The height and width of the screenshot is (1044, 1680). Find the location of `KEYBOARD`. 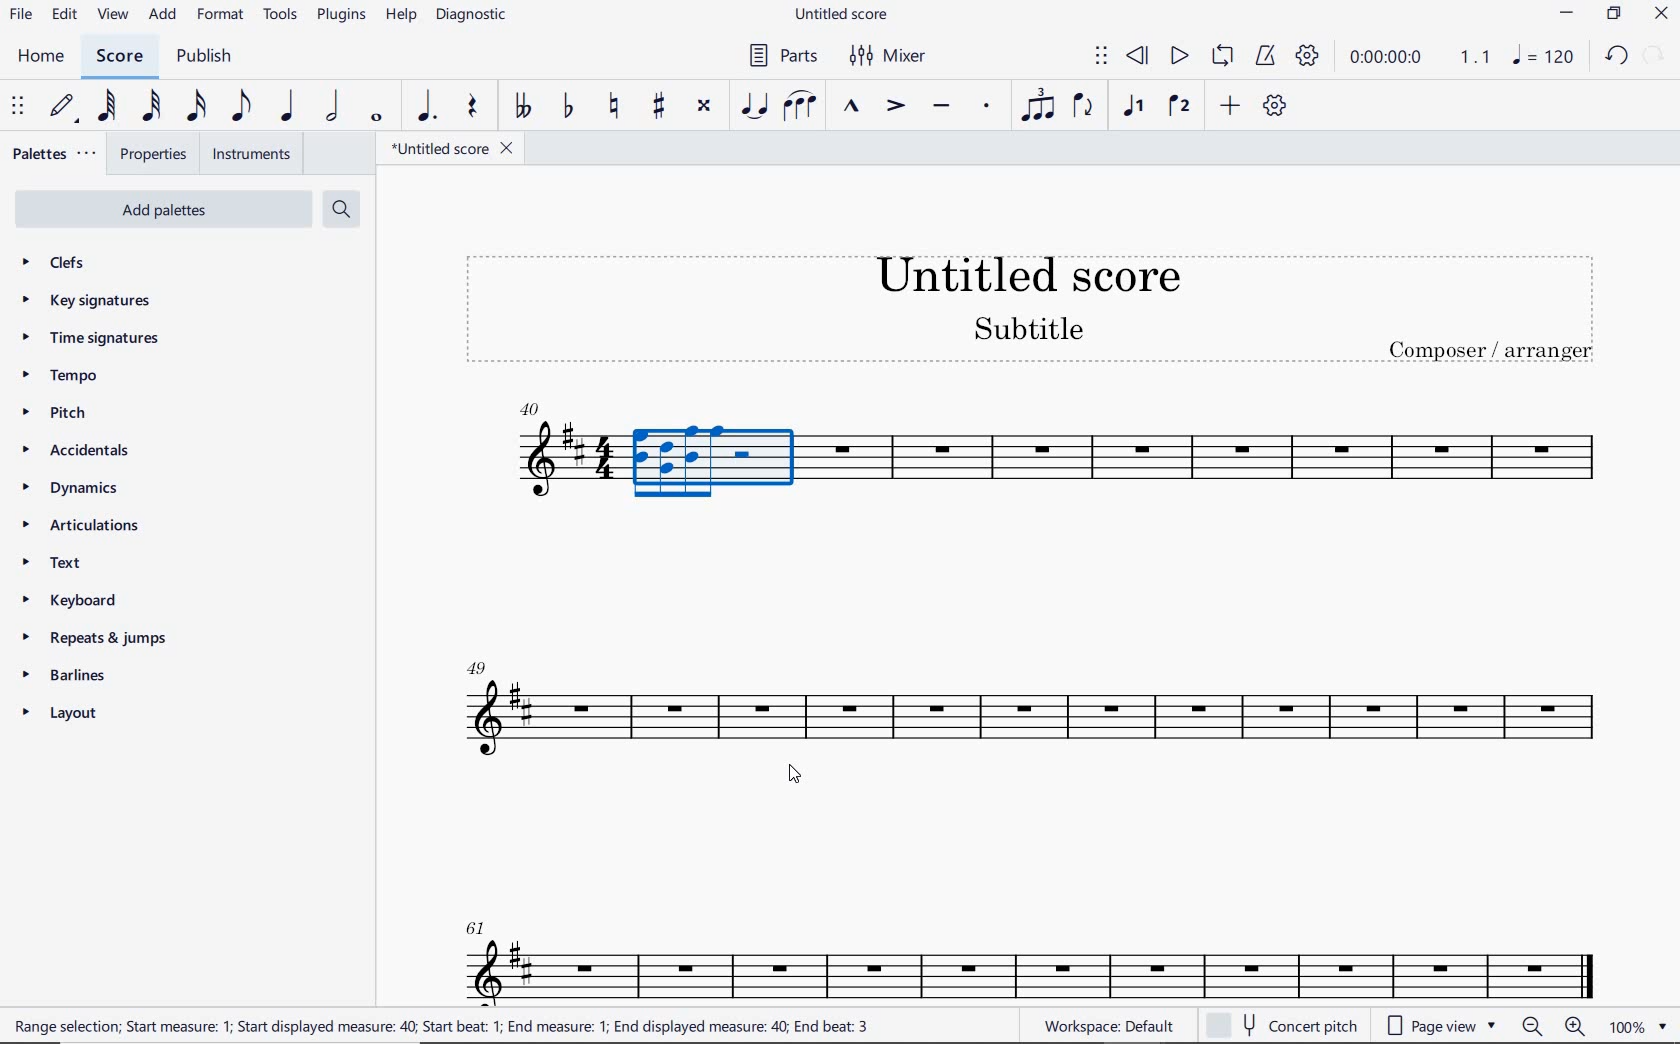

KEYBOARD is located at coordinates (86, 602).